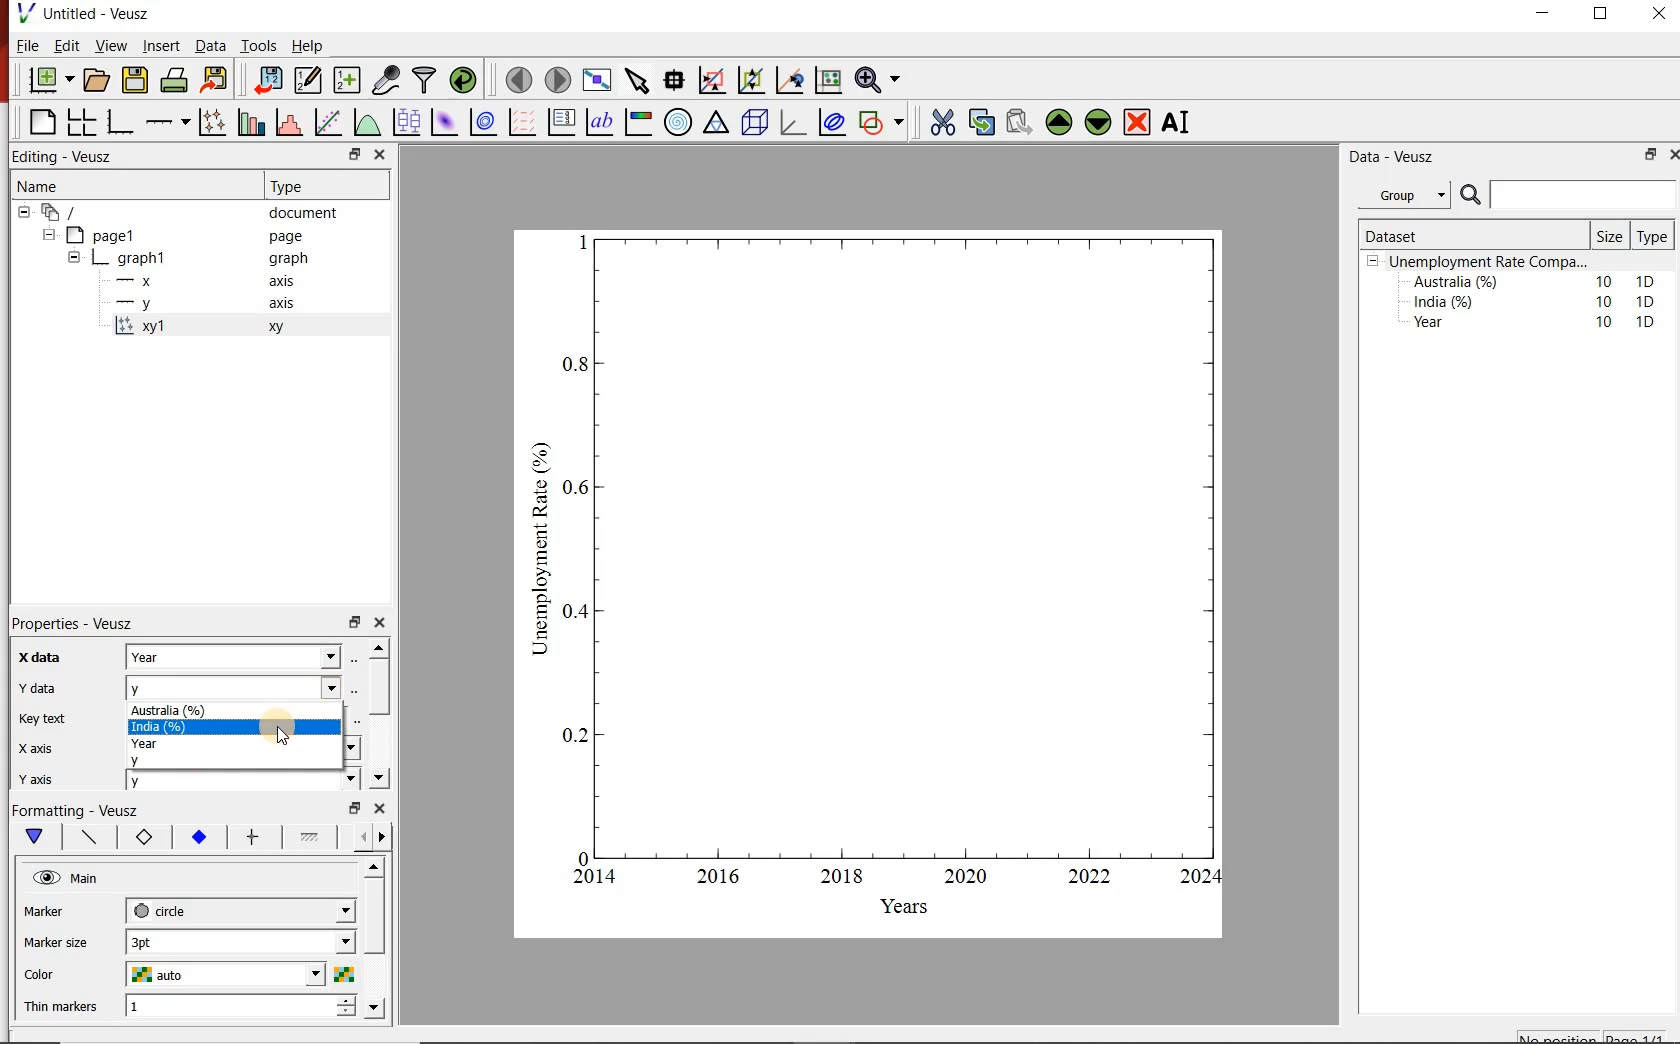 The width and height of the screenshot is (1680, 1044). I want to click on Australia (%), so click(239, 711).